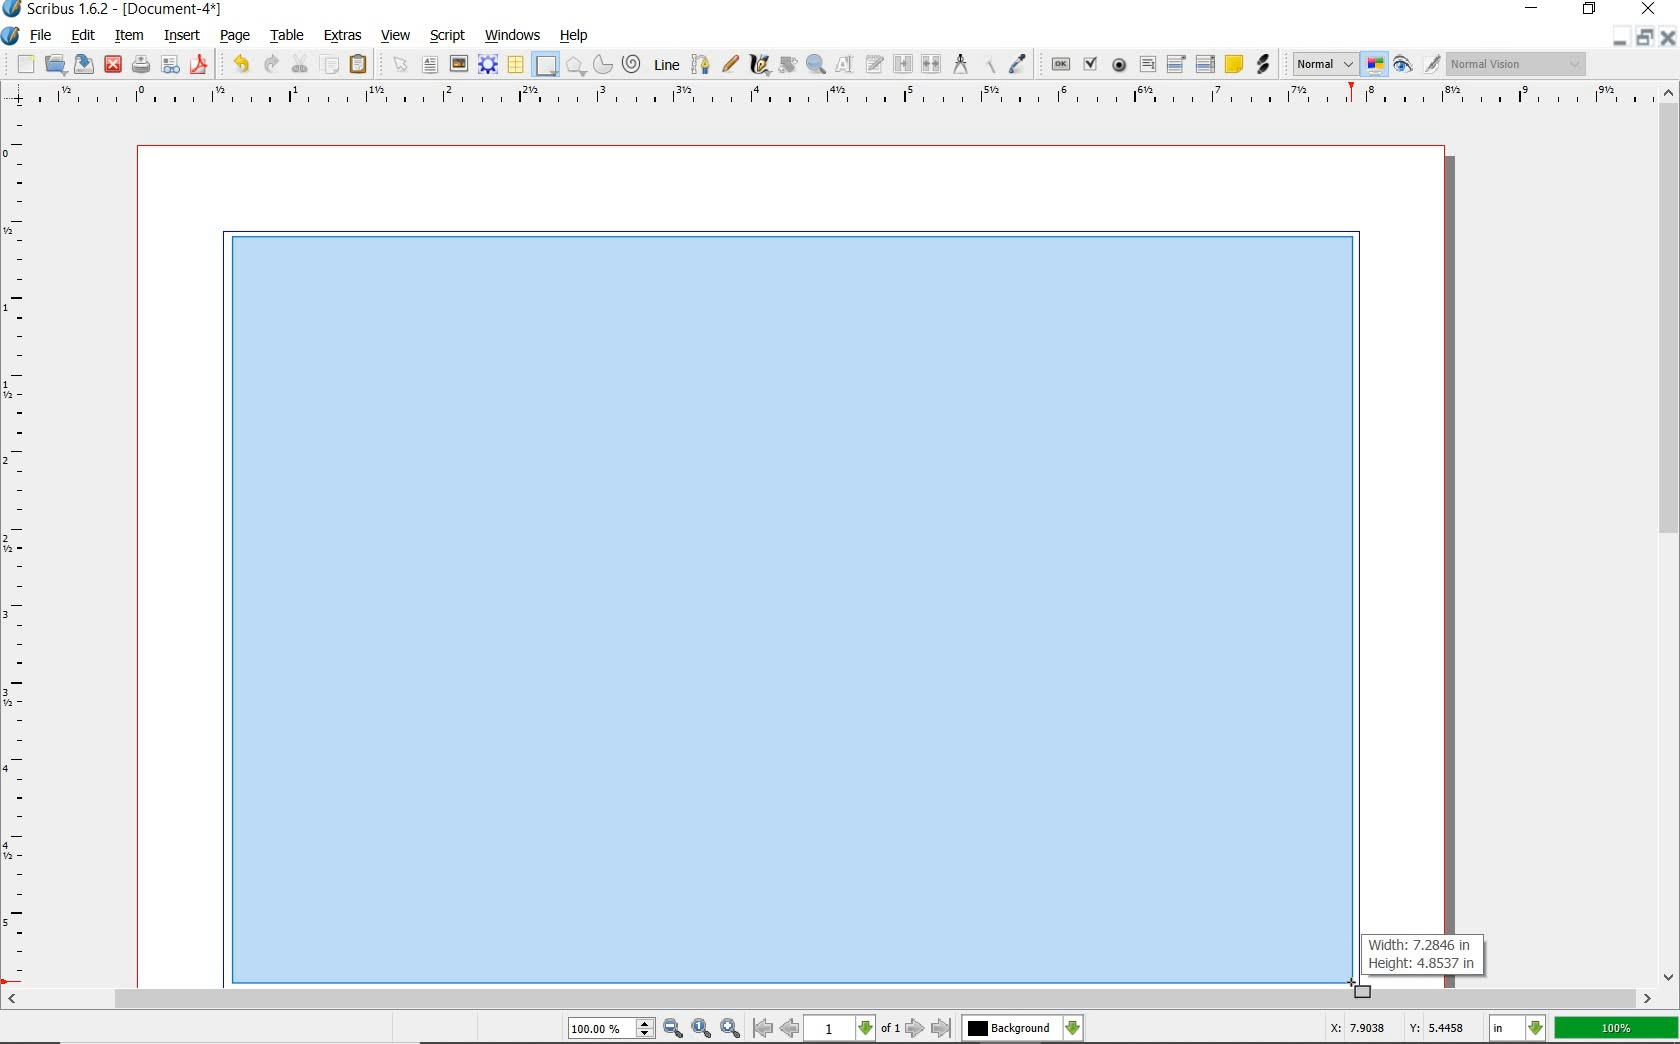 The image size is (1680, 1044). Describe the element at coordinates (516, 65) in the screenshot. I see `table` at that location.